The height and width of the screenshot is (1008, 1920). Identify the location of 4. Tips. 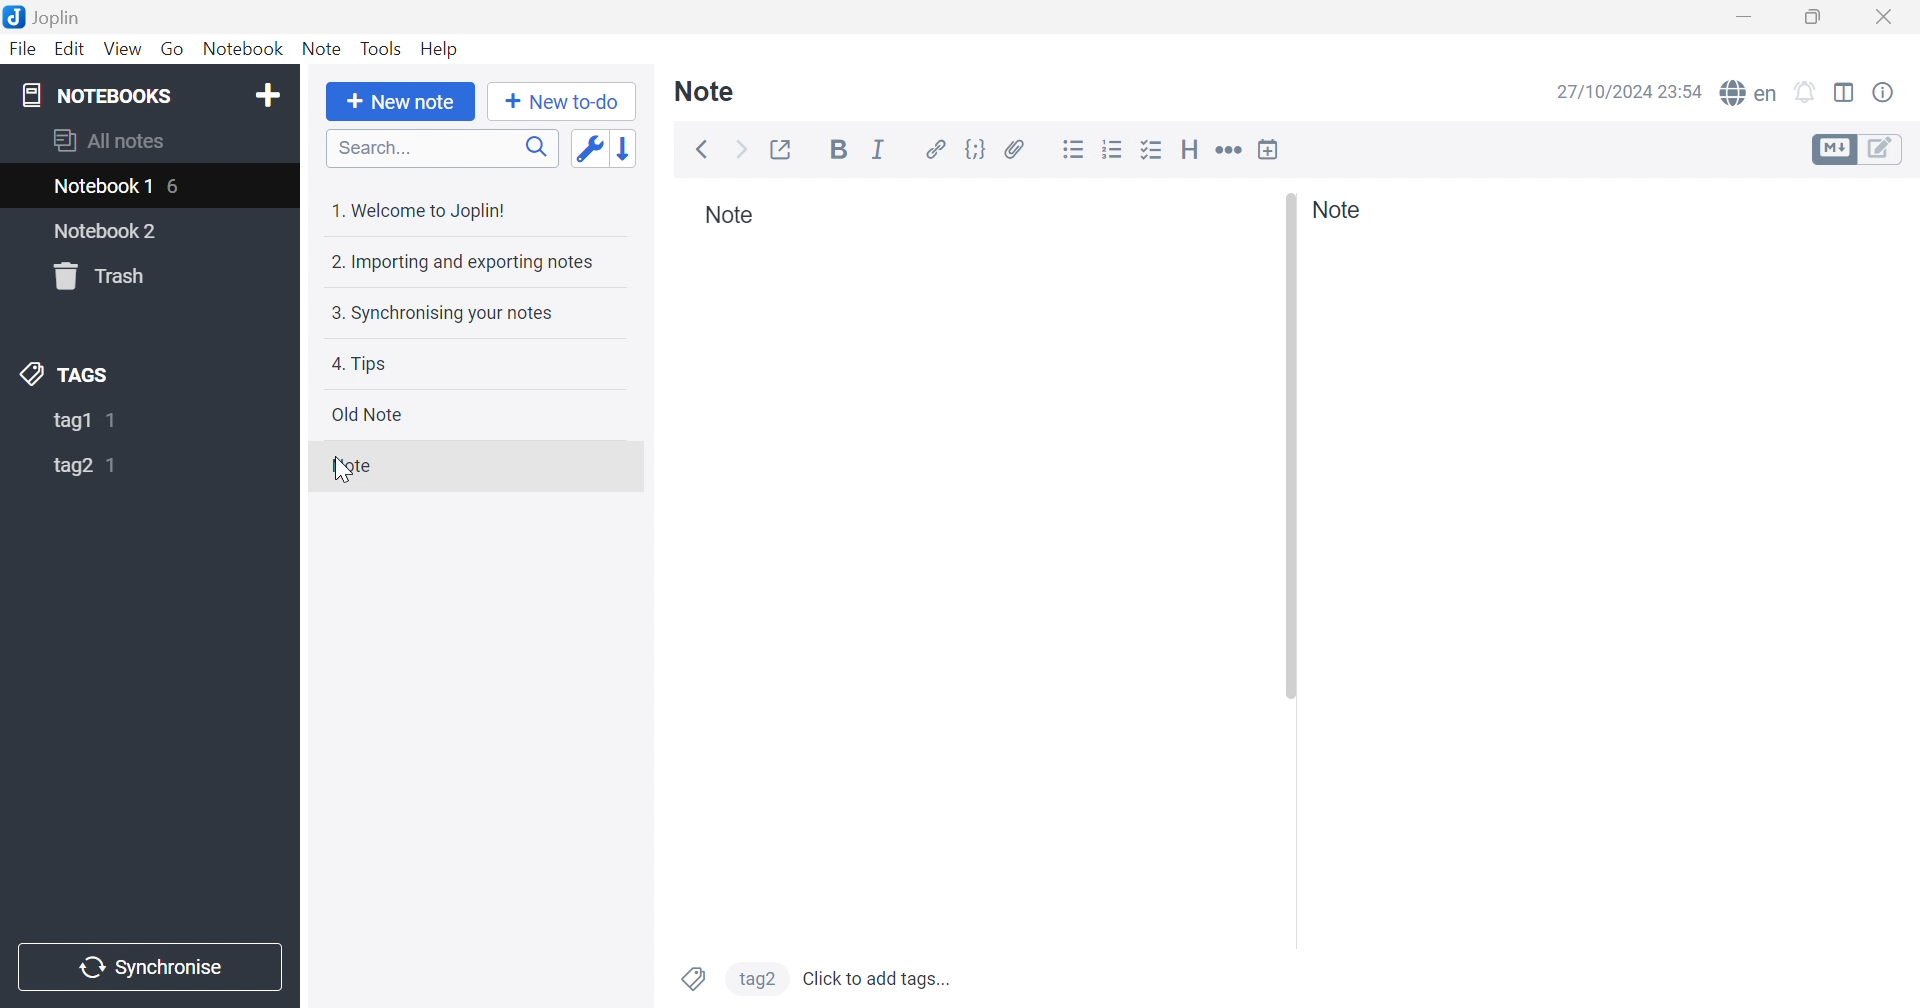
(359, 364).